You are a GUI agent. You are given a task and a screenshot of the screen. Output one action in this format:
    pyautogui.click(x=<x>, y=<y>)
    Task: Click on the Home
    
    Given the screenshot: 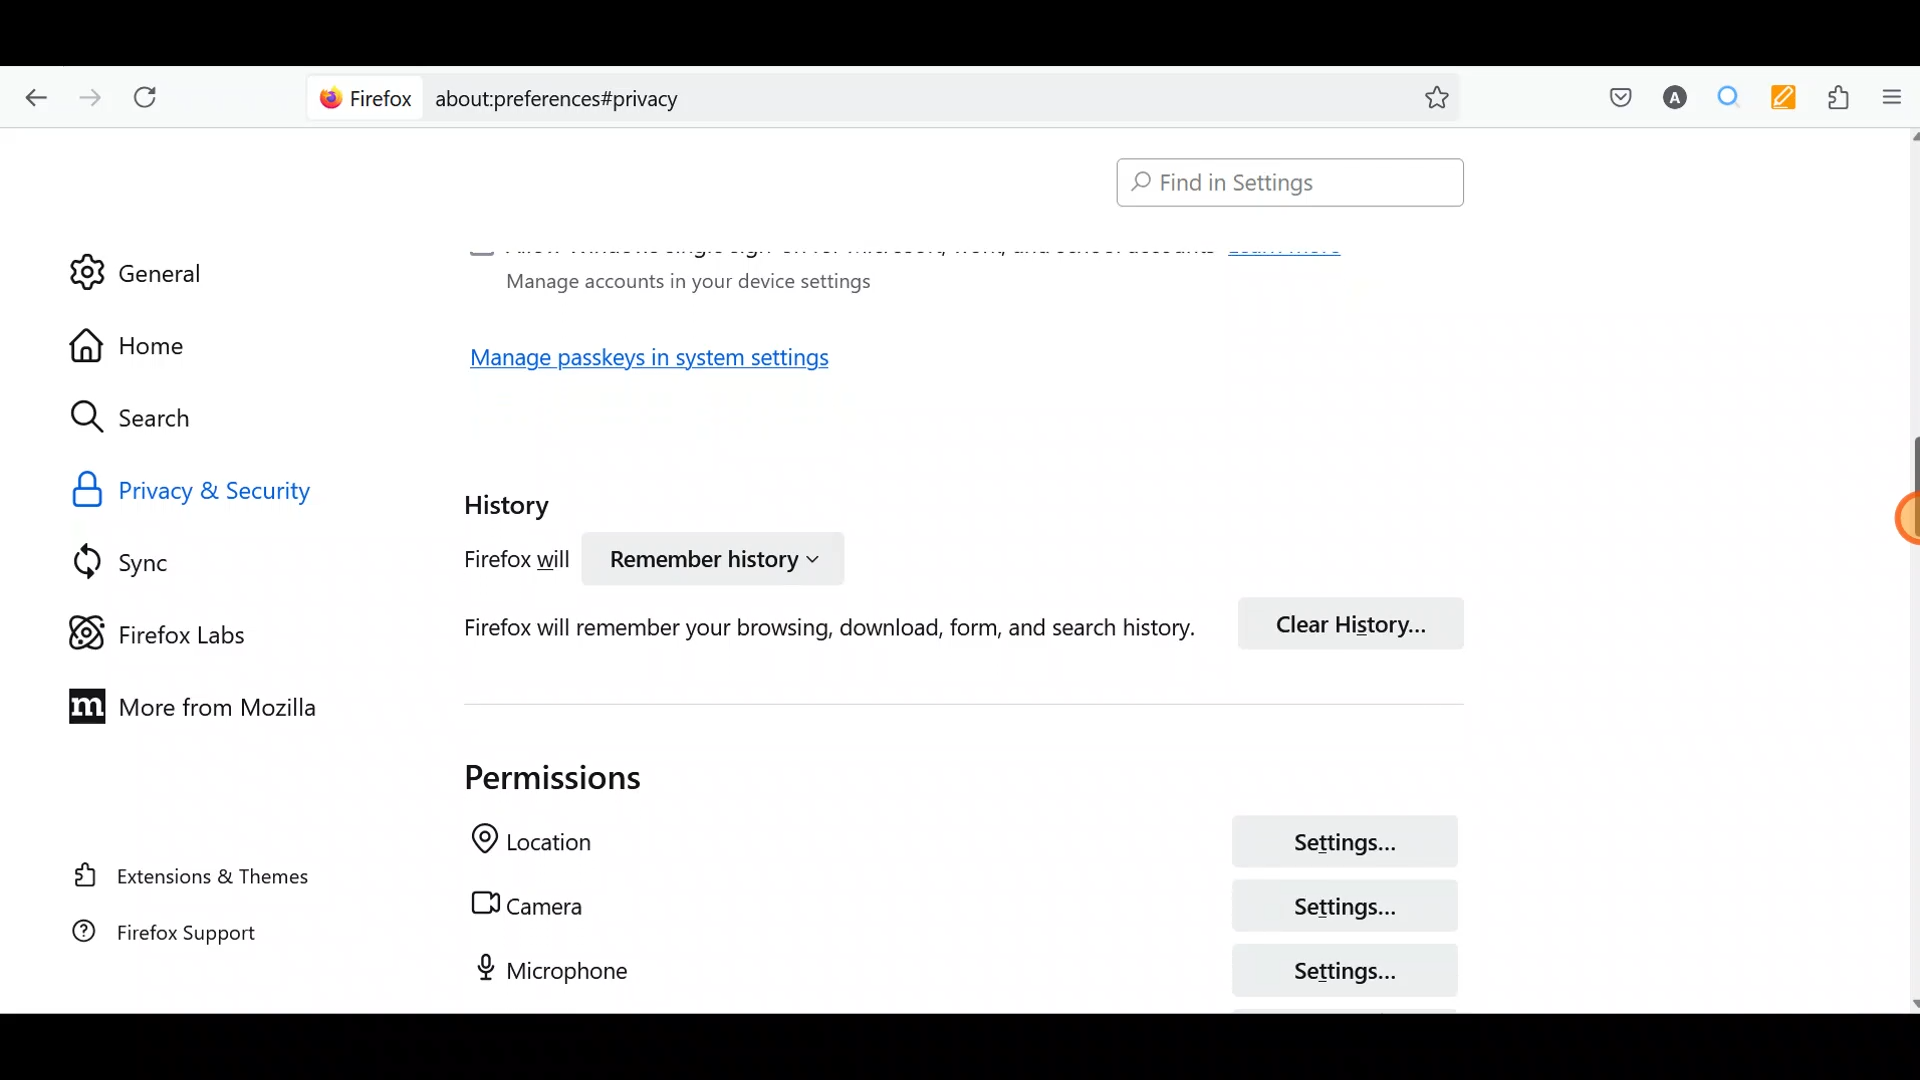 What is the action you would take?
    pyautogui.click(x=148, y=345)
    